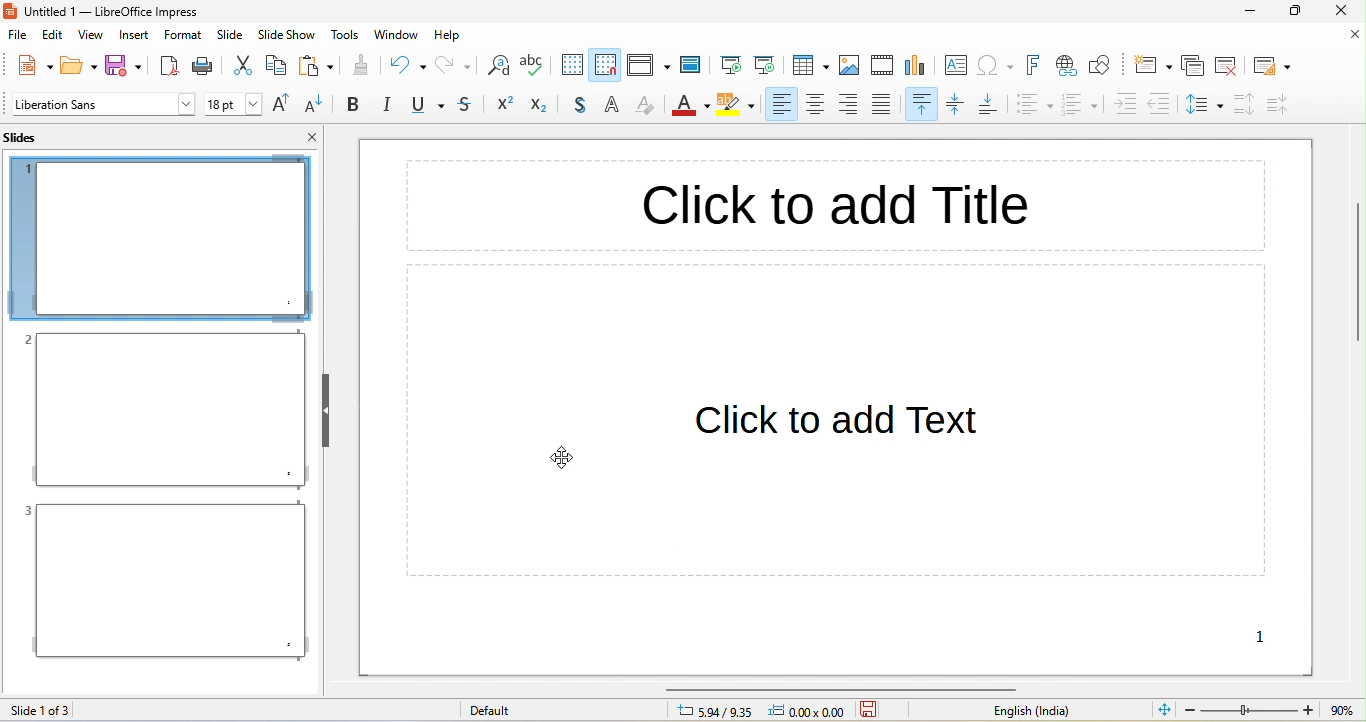  Describe the element at coordinates (1104, 66) in the screenshot. I see `show draw function` at that location.